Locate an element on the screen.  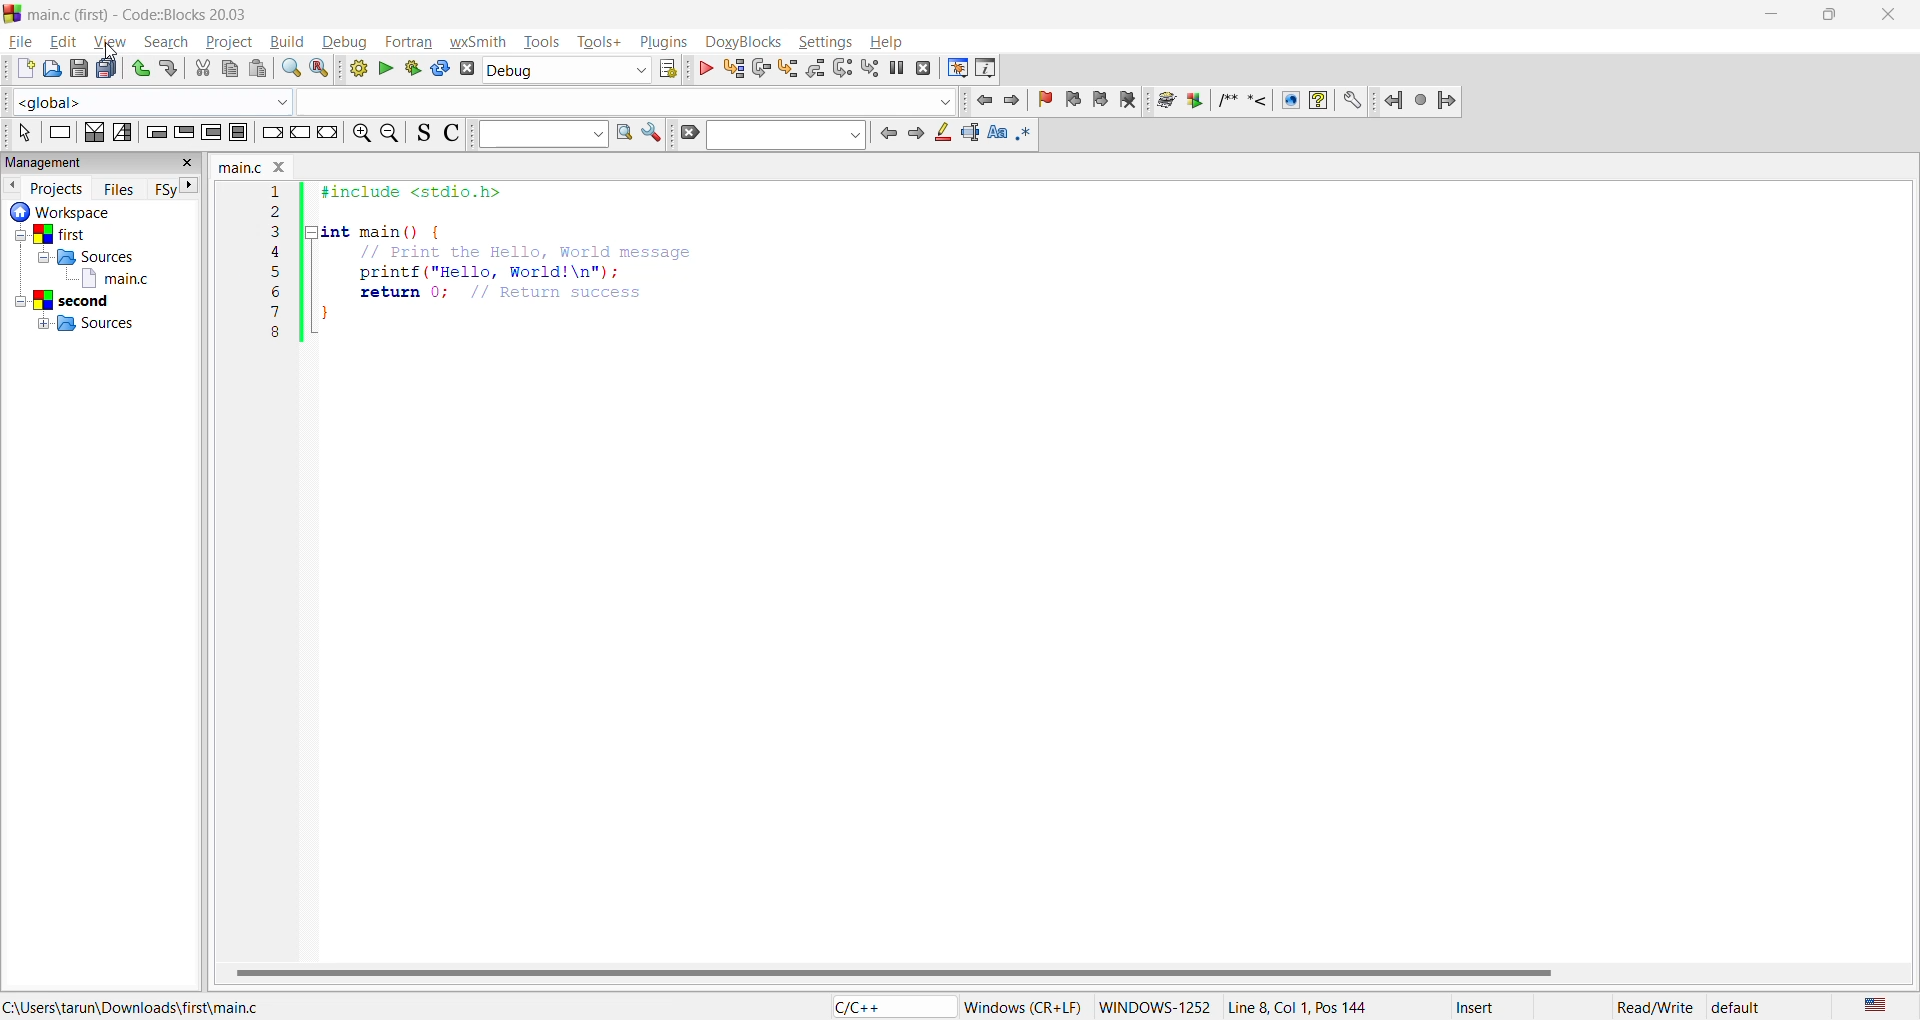
file name is located at coordinates (252, 168).